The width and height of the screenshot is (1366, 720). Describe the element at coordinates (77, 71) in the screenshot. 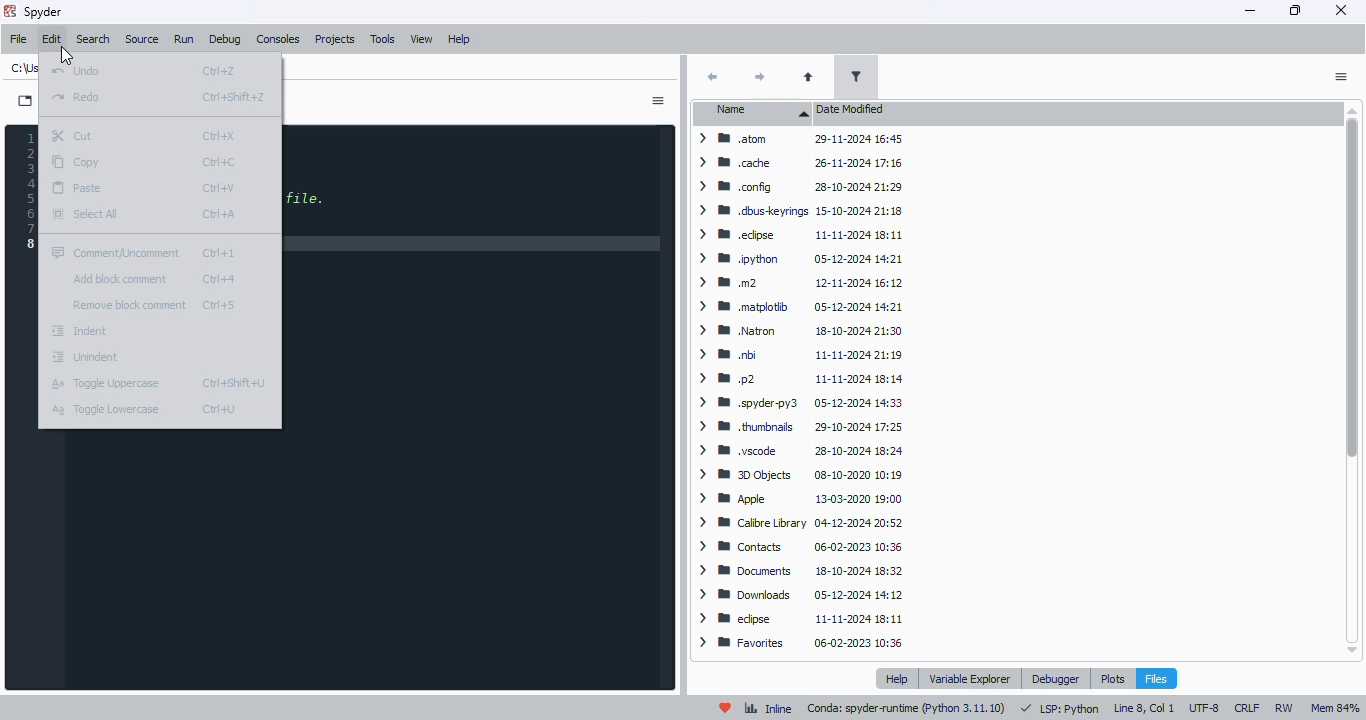

I see `undo` at that location.